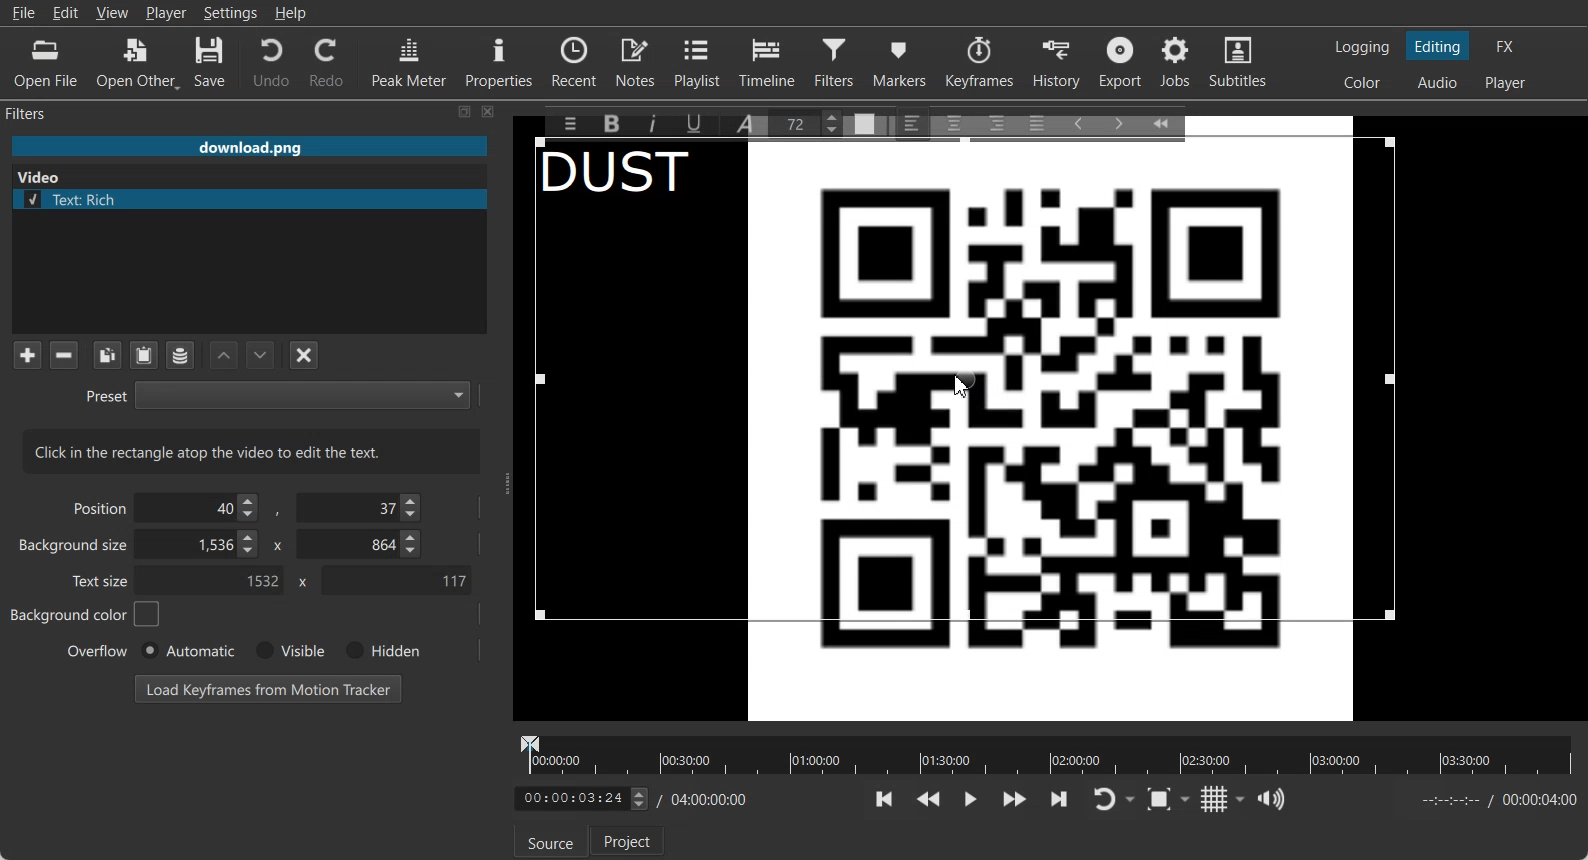 Image resolution: width=1588 pixels, height=860 pixels. I want to click on Edit, so click(66, 12).